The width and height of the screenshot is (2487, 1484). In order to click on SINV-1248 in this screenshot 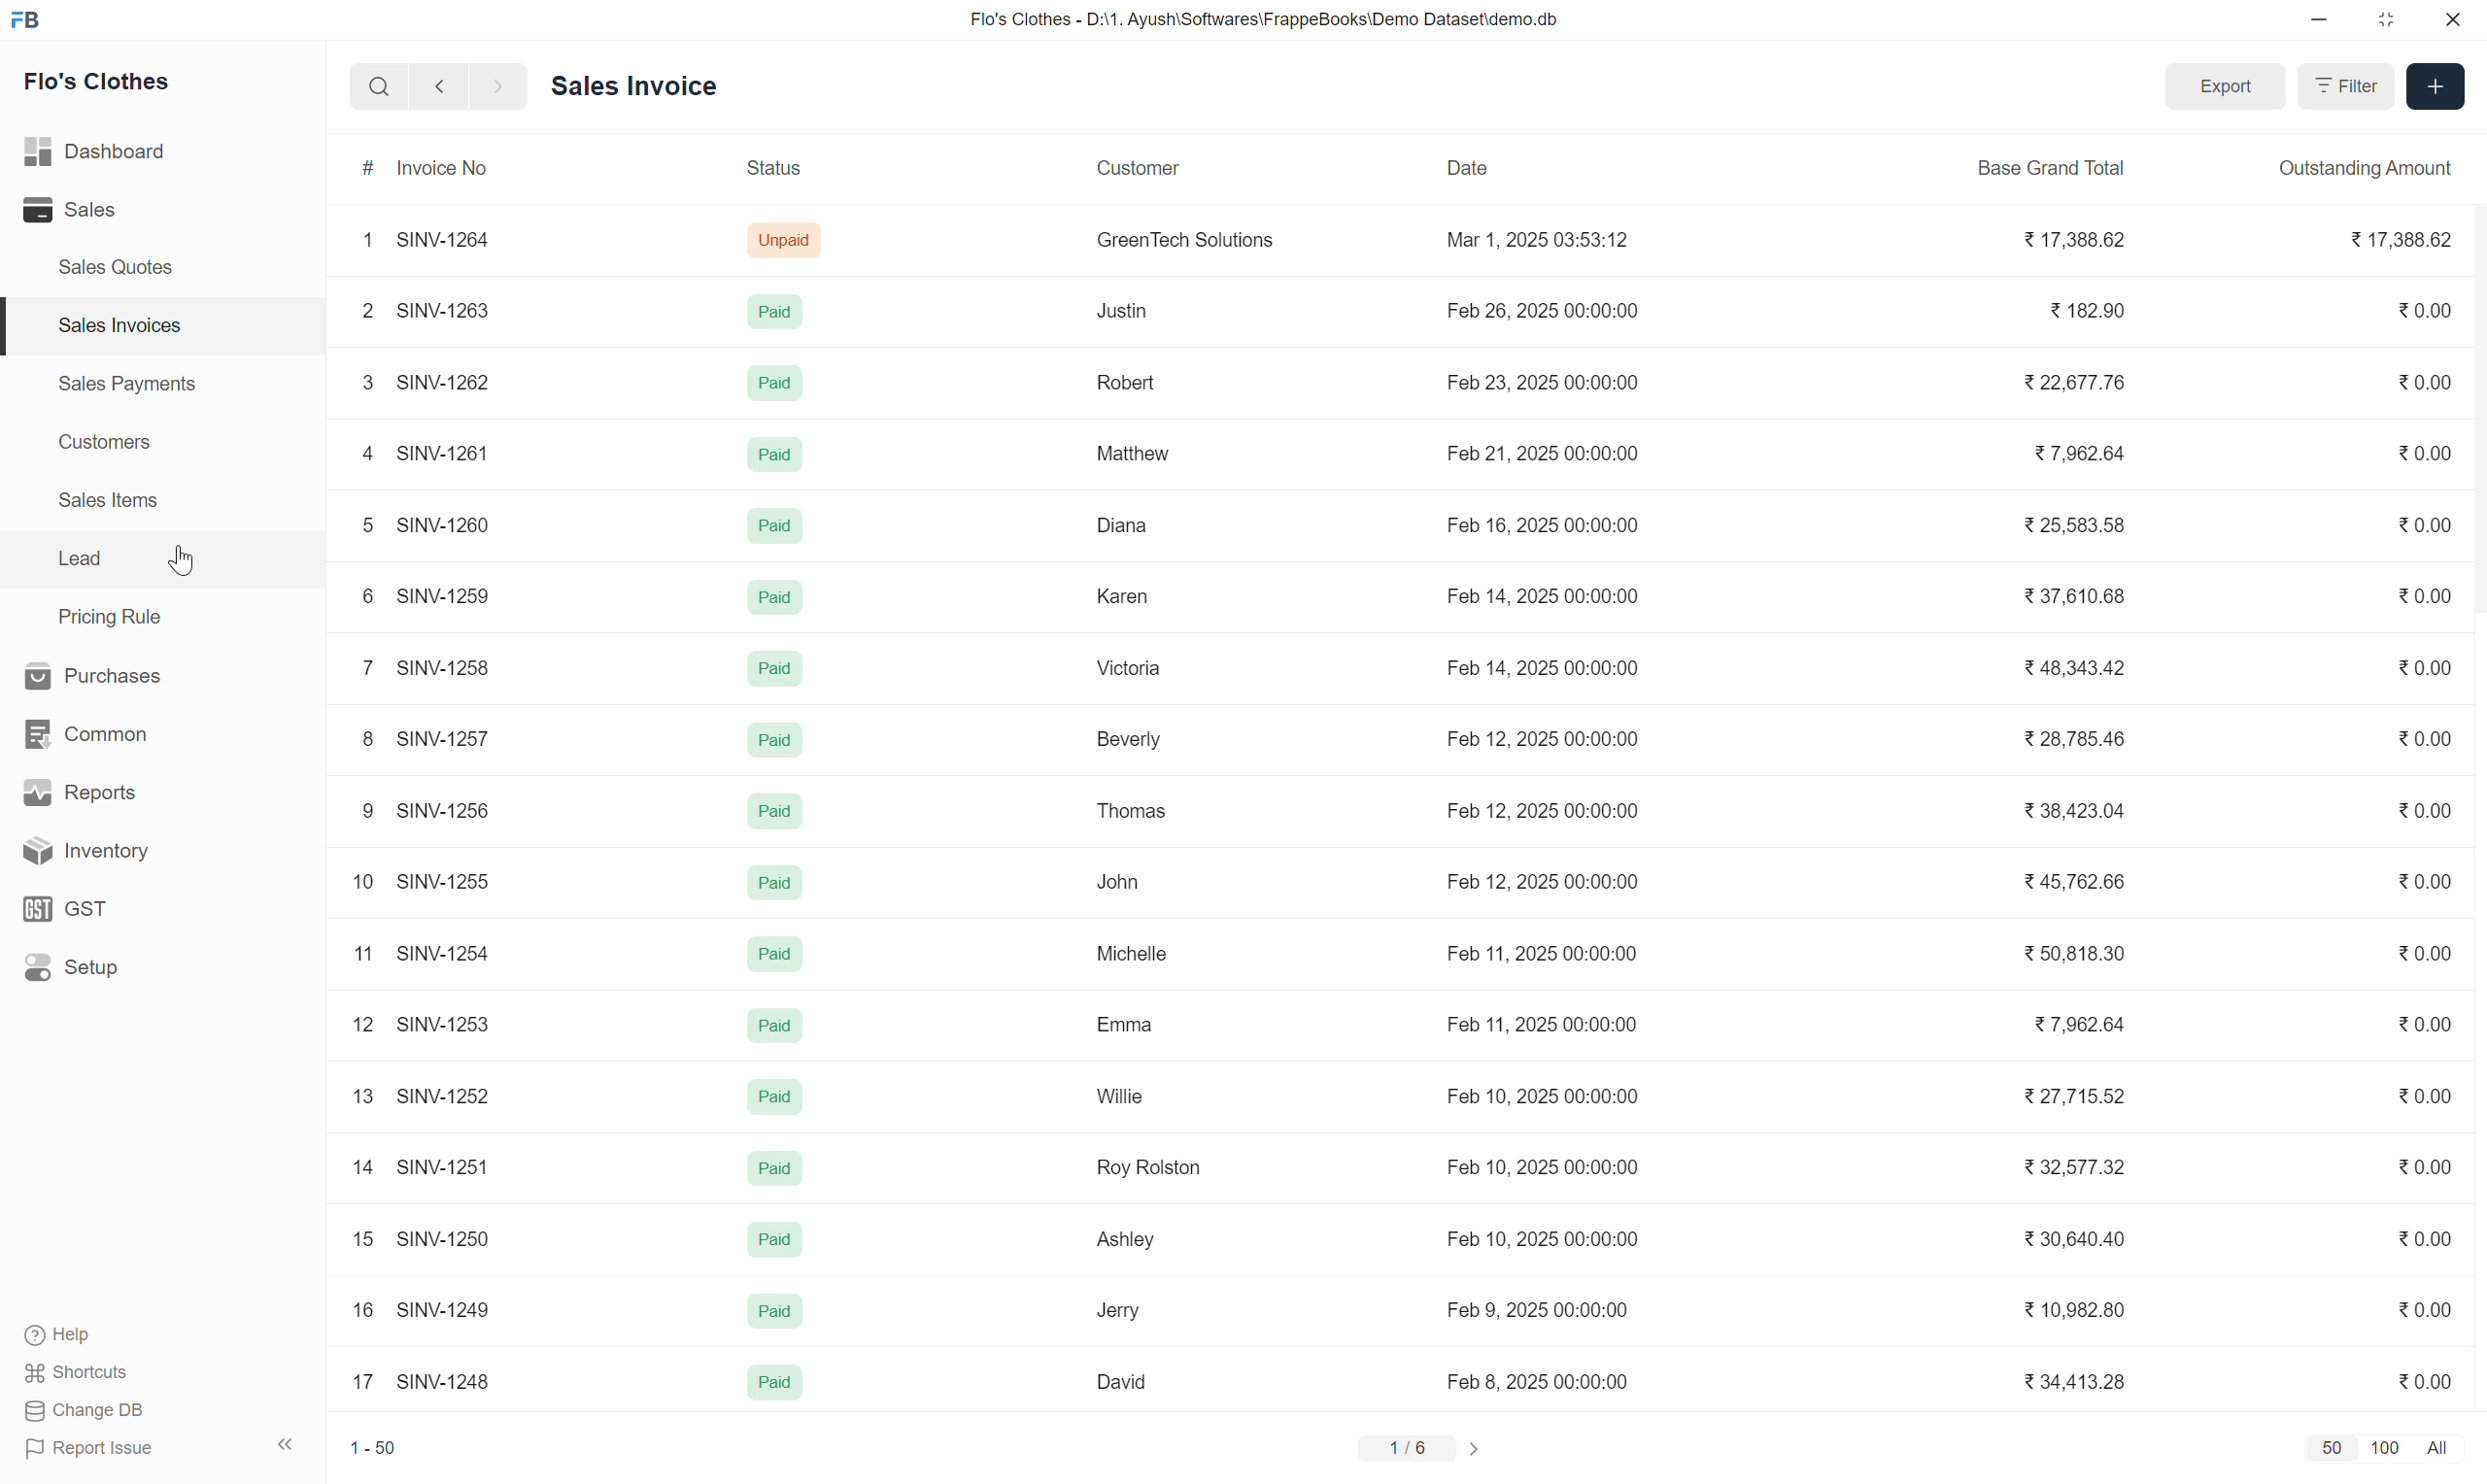, I will do `click(443, 1382)`.